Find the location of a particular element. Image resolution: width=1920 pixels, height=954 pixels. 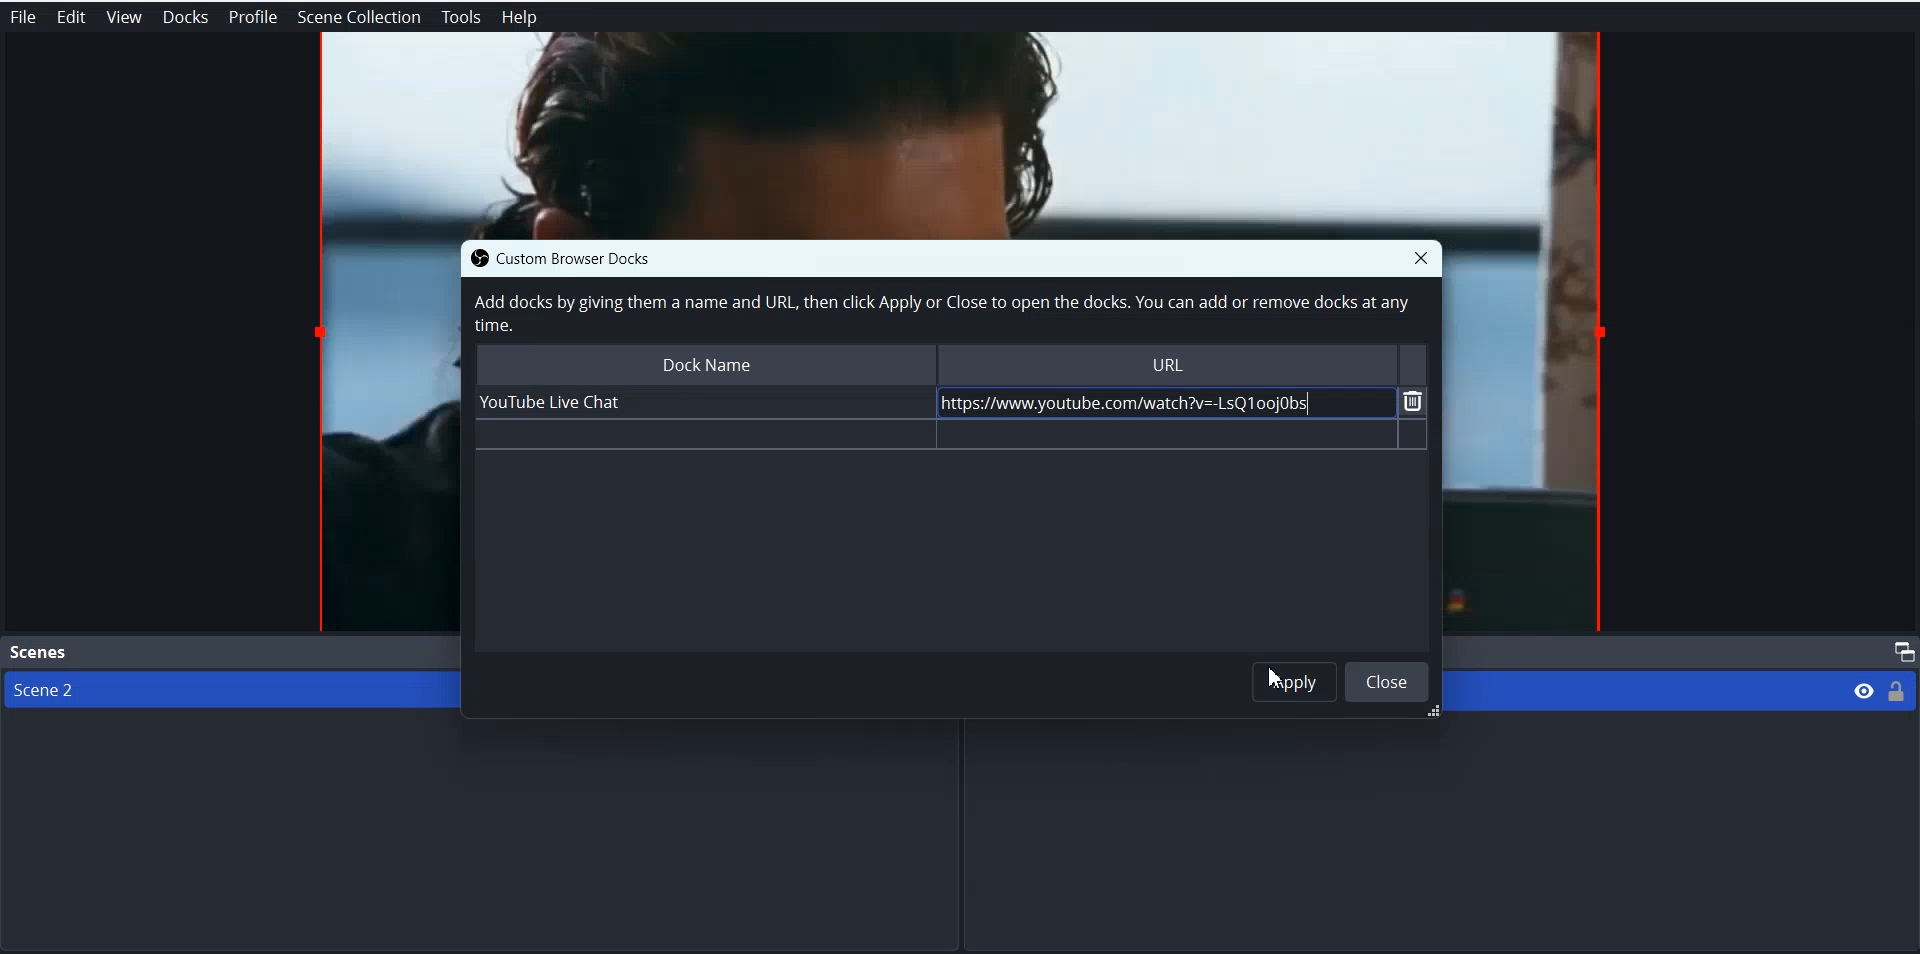

Youtube Live Chat is located at coordinates (699, 402).